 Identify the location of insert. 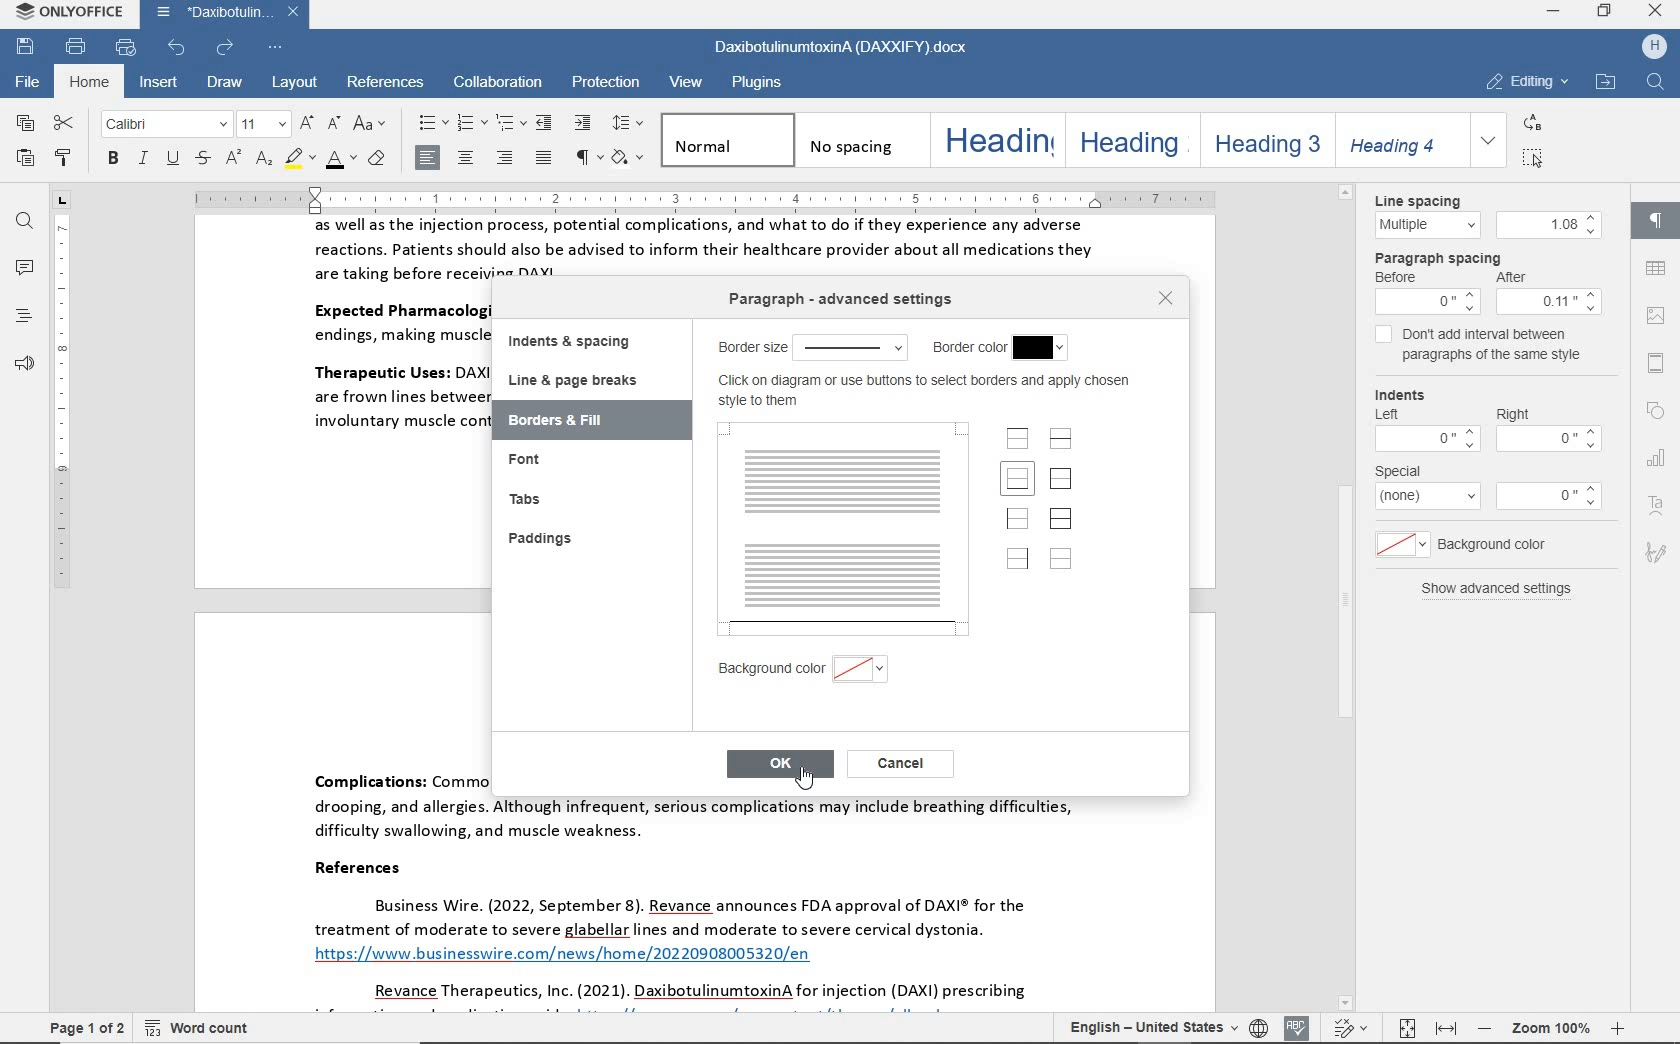
(161, 83).